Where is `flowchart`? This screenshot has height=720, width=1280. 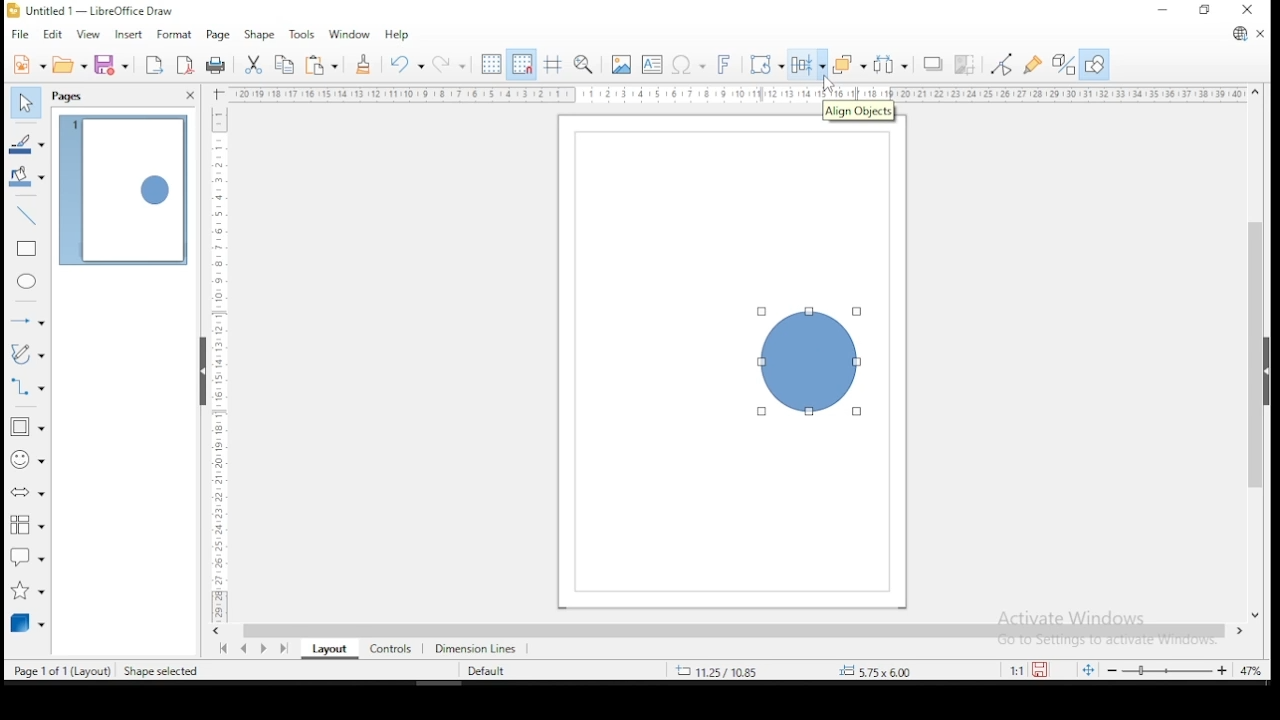 flowchart is located at coordinates (24, 525).